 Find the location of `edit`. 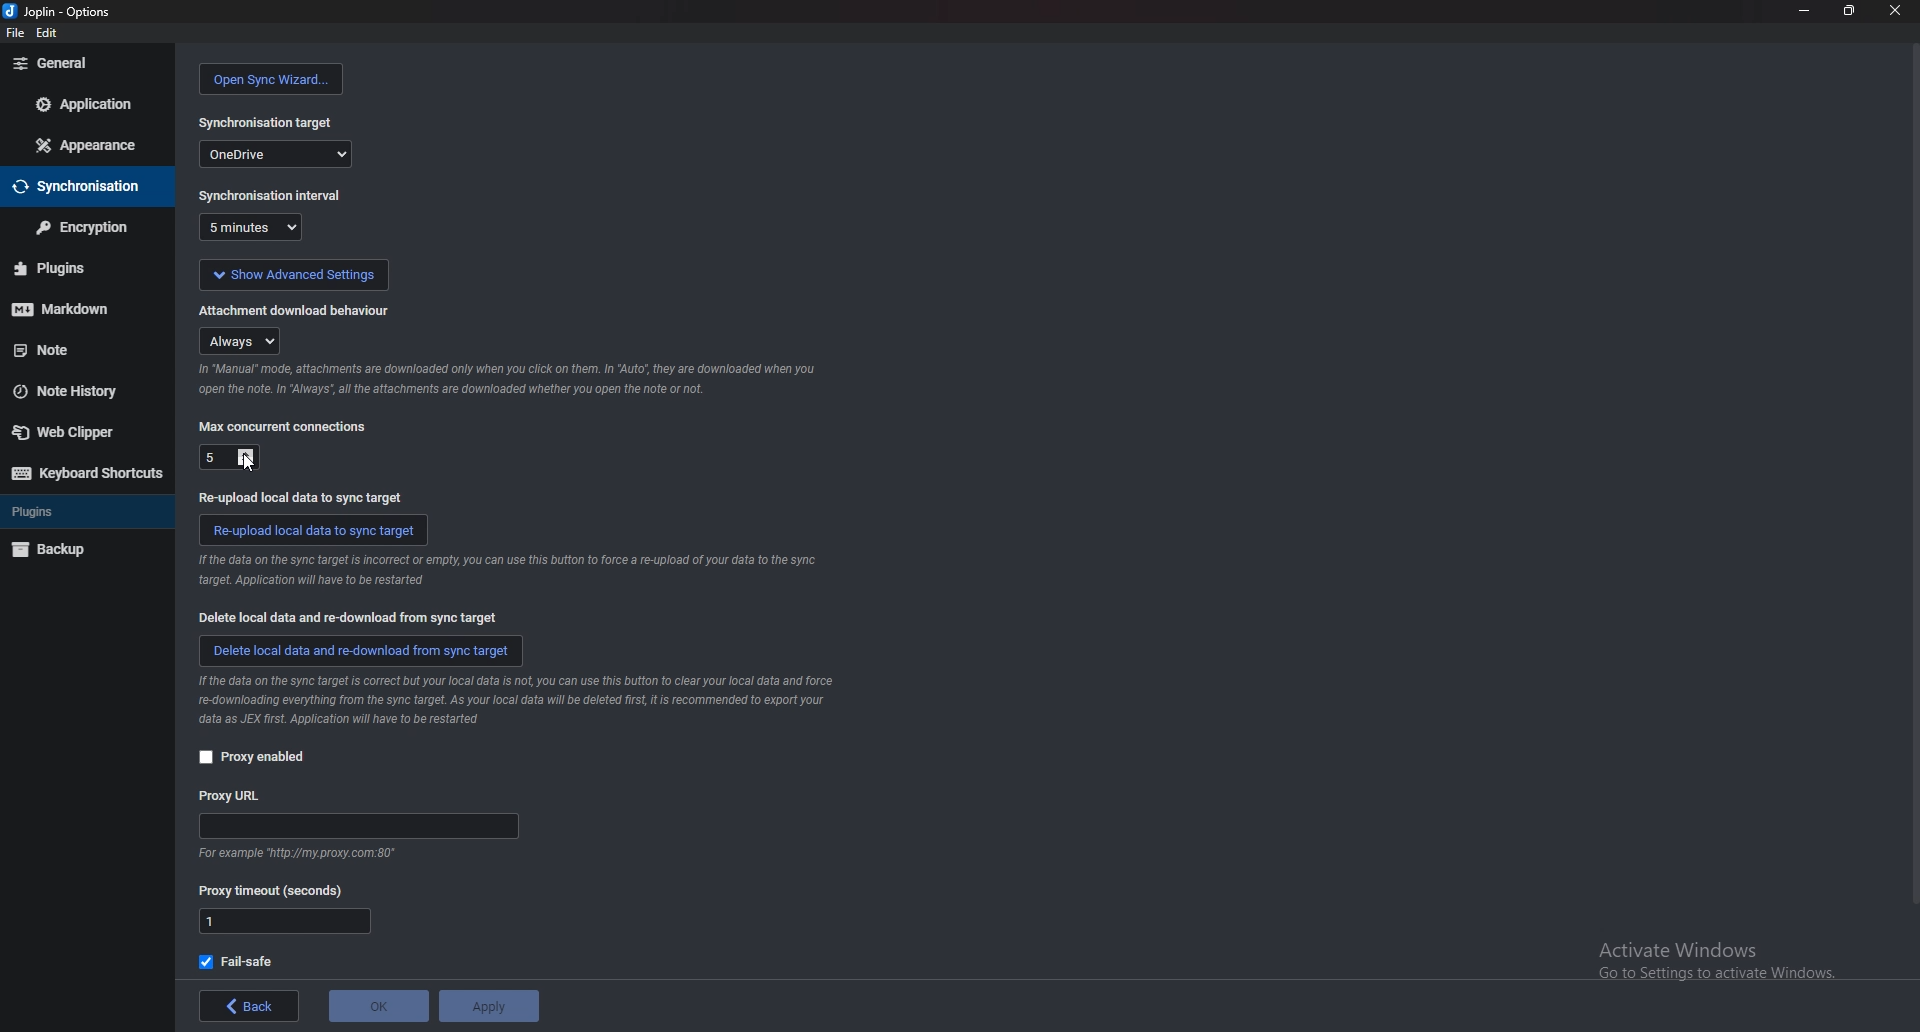

edit is located at coordinates (48, 31).